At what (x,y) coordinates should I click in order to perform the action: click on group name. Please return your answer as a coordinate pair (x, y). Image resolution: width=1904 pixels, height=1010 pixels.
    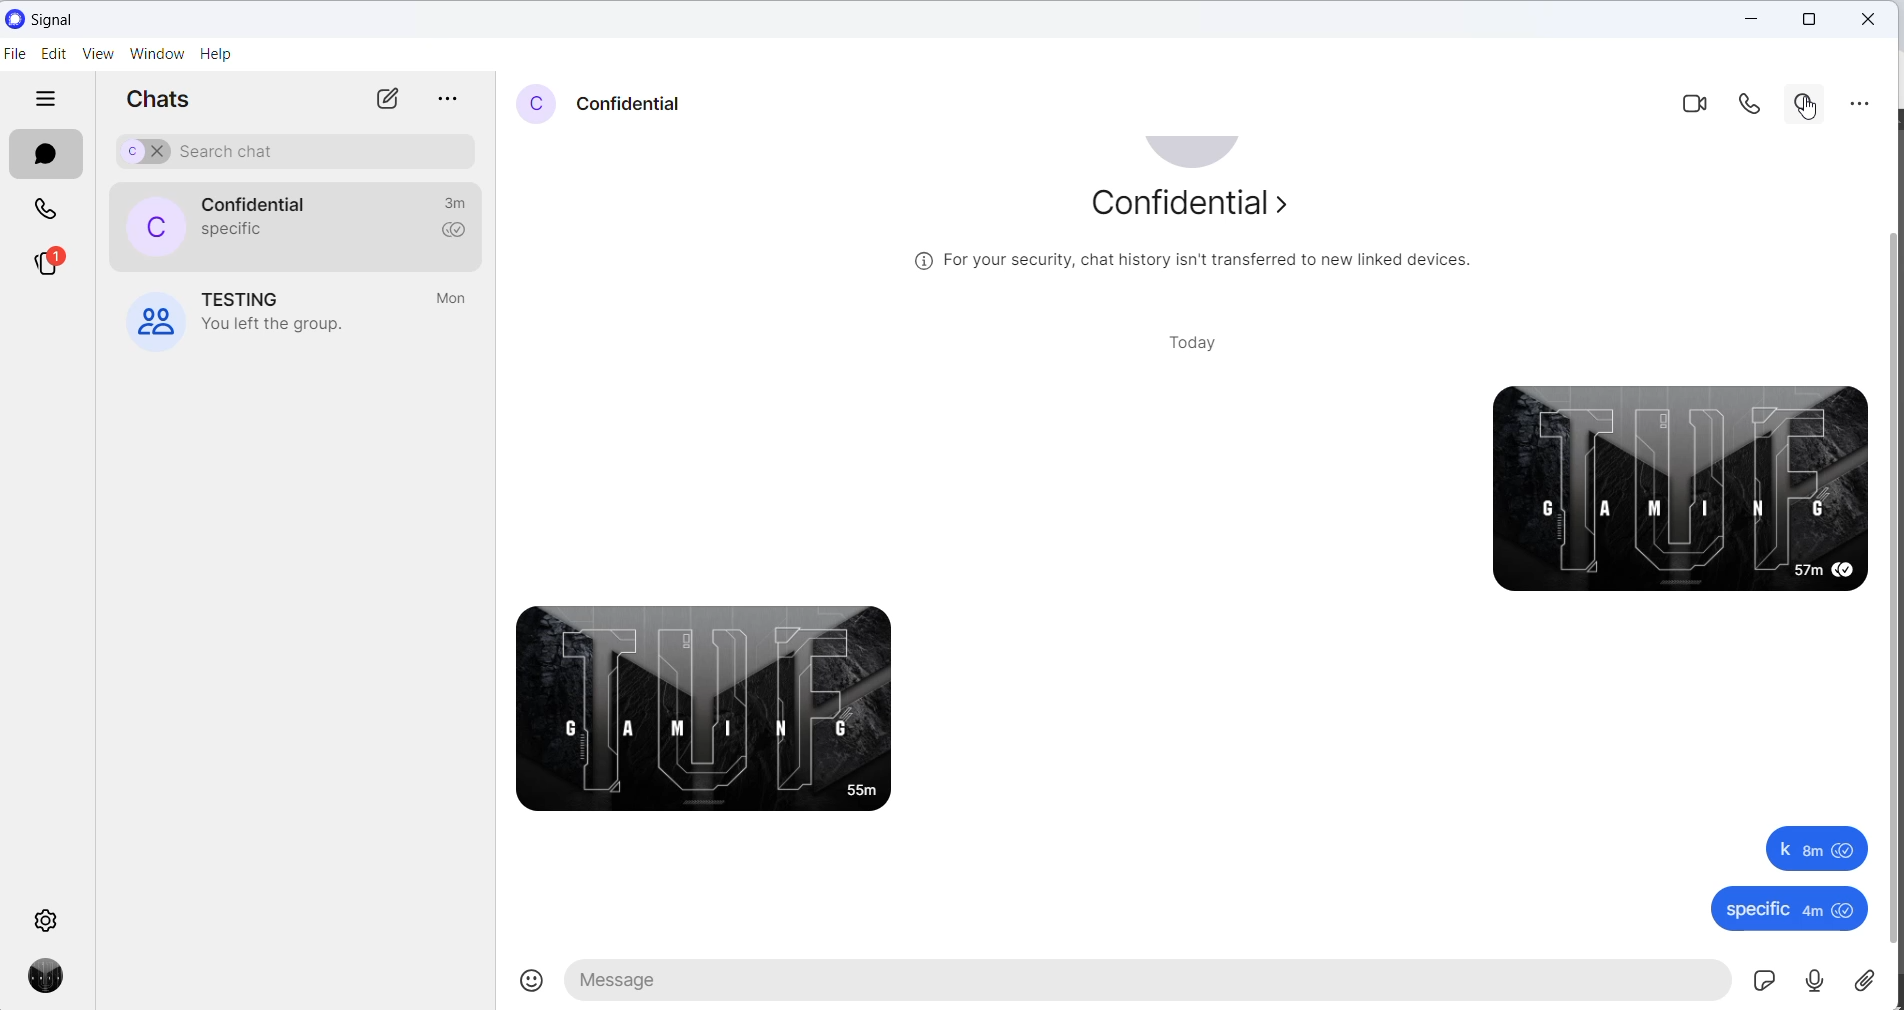
    Looking at the image, I should click on (243, 298).